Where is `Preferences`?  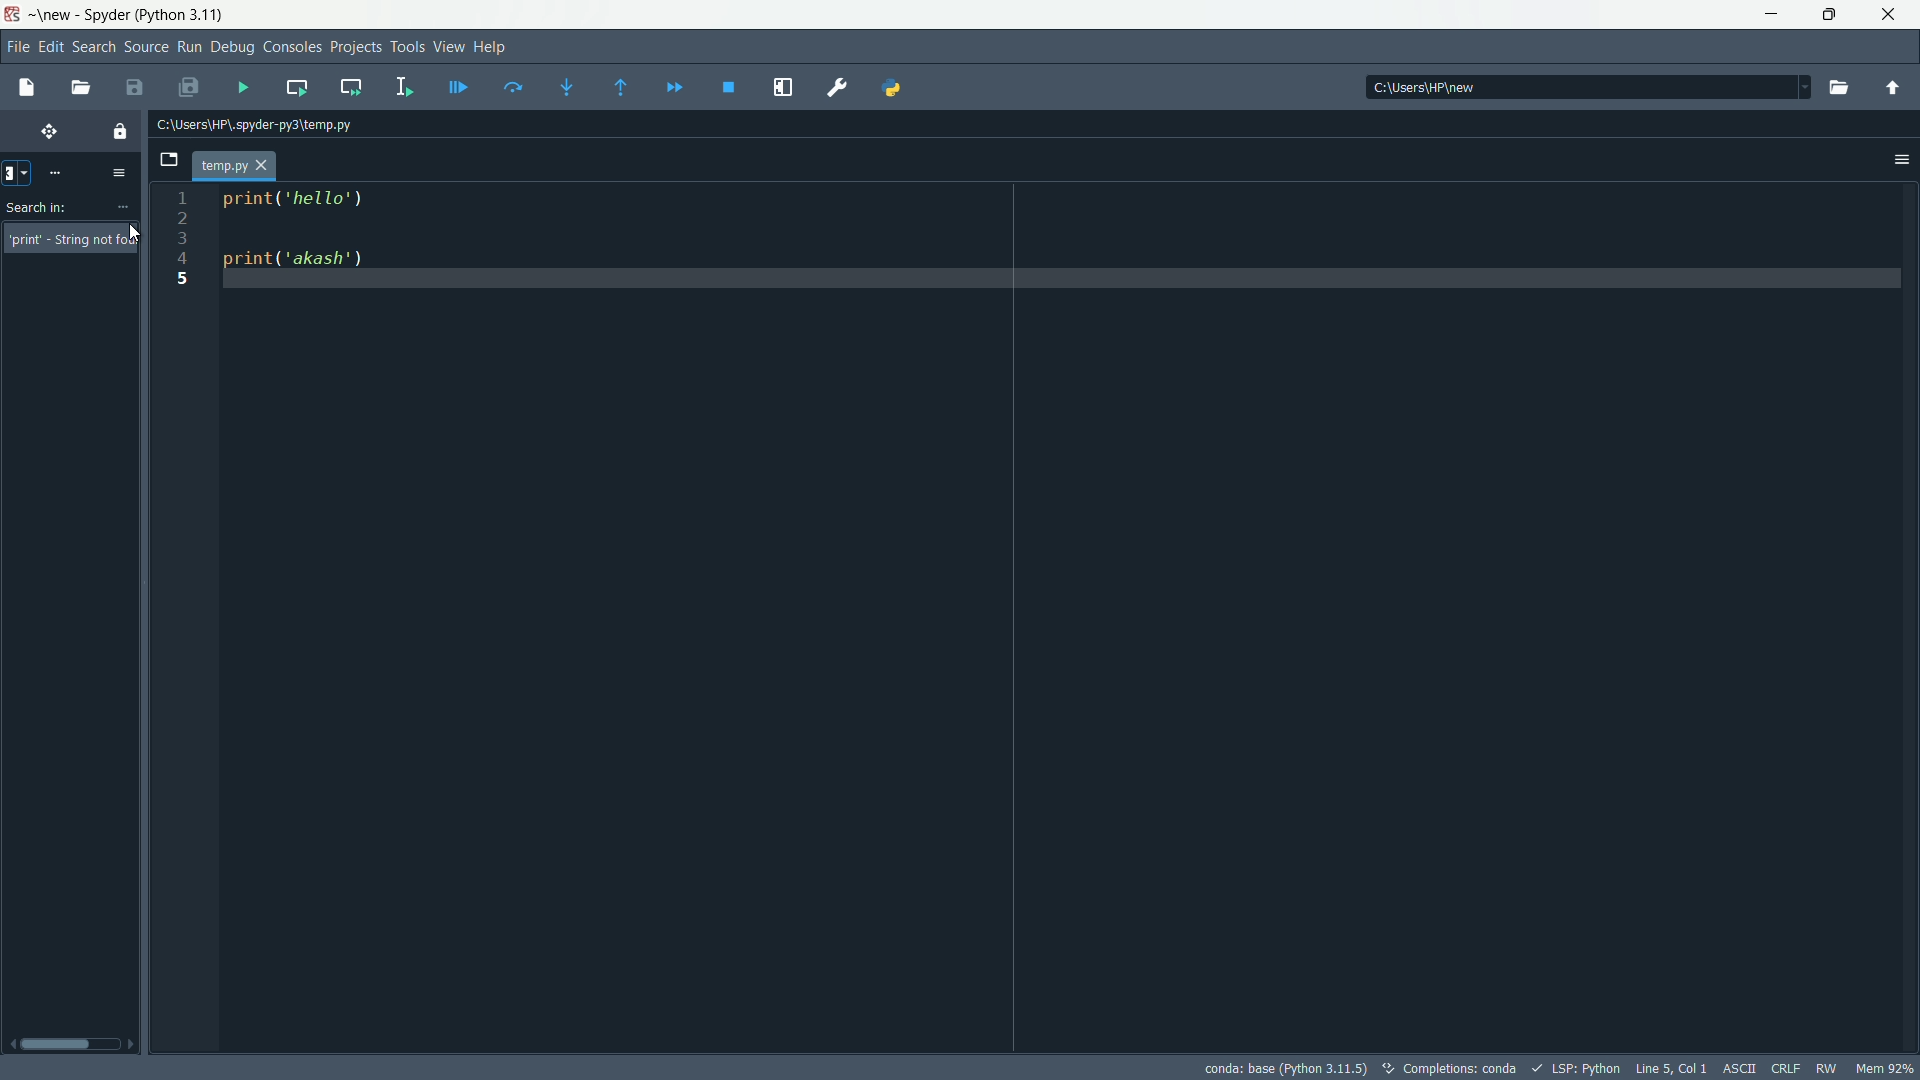 Preferences is located at coordinates (834, 91).